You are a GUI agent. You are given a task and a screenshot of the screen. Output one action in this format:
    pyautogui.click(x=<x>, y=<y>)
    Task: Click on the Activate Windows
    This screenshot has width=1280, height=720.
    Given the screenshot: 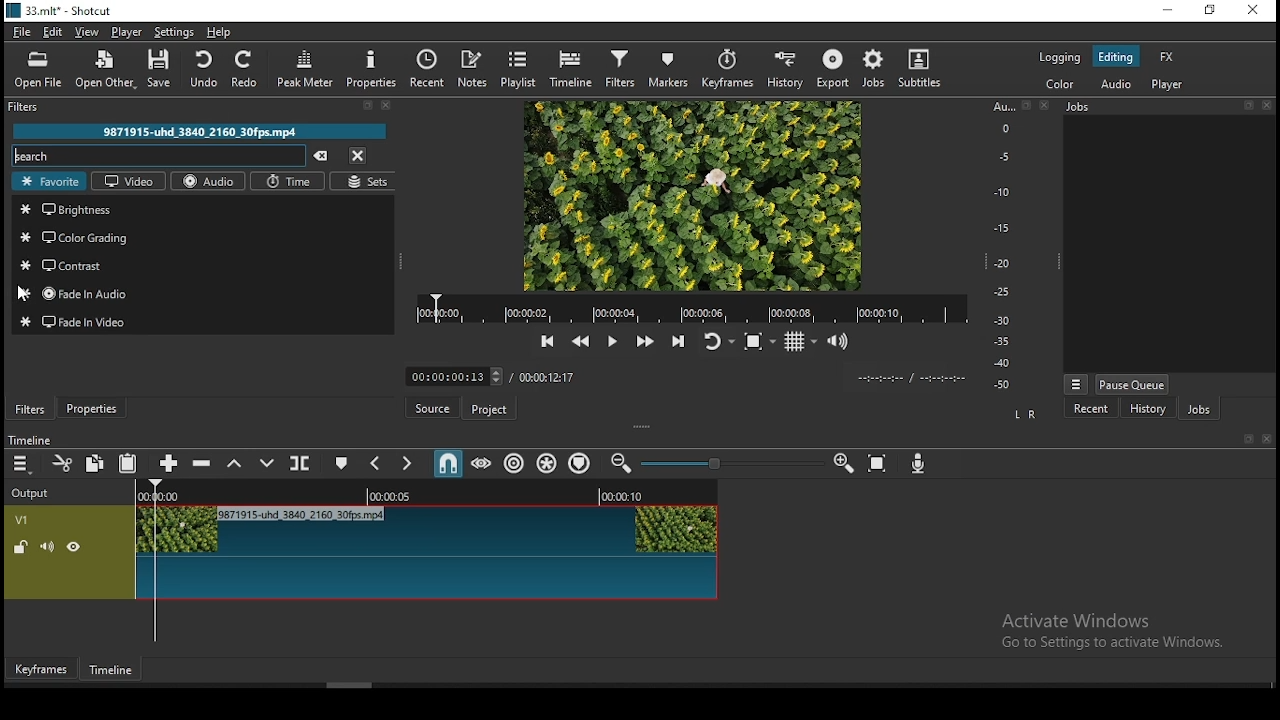 What is the action you would take?
    pyautogui.click(x=1079, y=621)
    